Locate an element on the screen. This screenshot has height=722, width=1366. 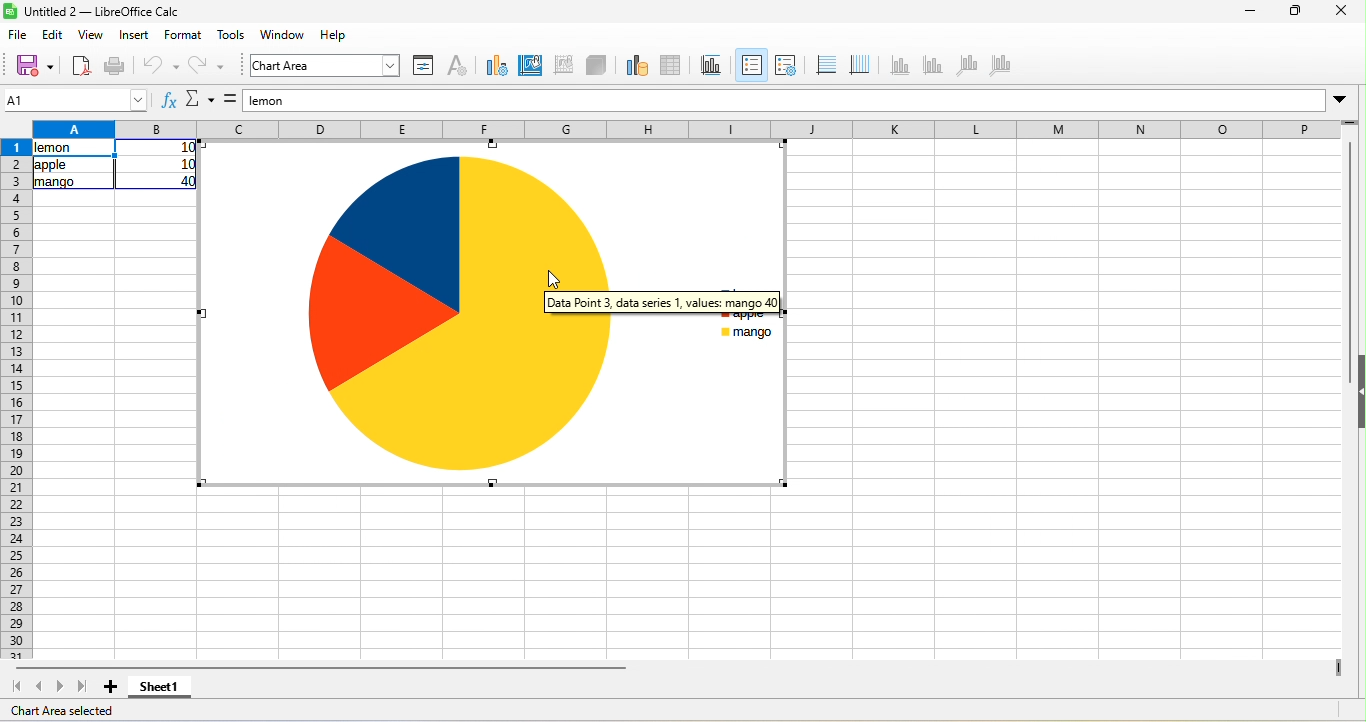
chart area is located at coordinates (528, 67).